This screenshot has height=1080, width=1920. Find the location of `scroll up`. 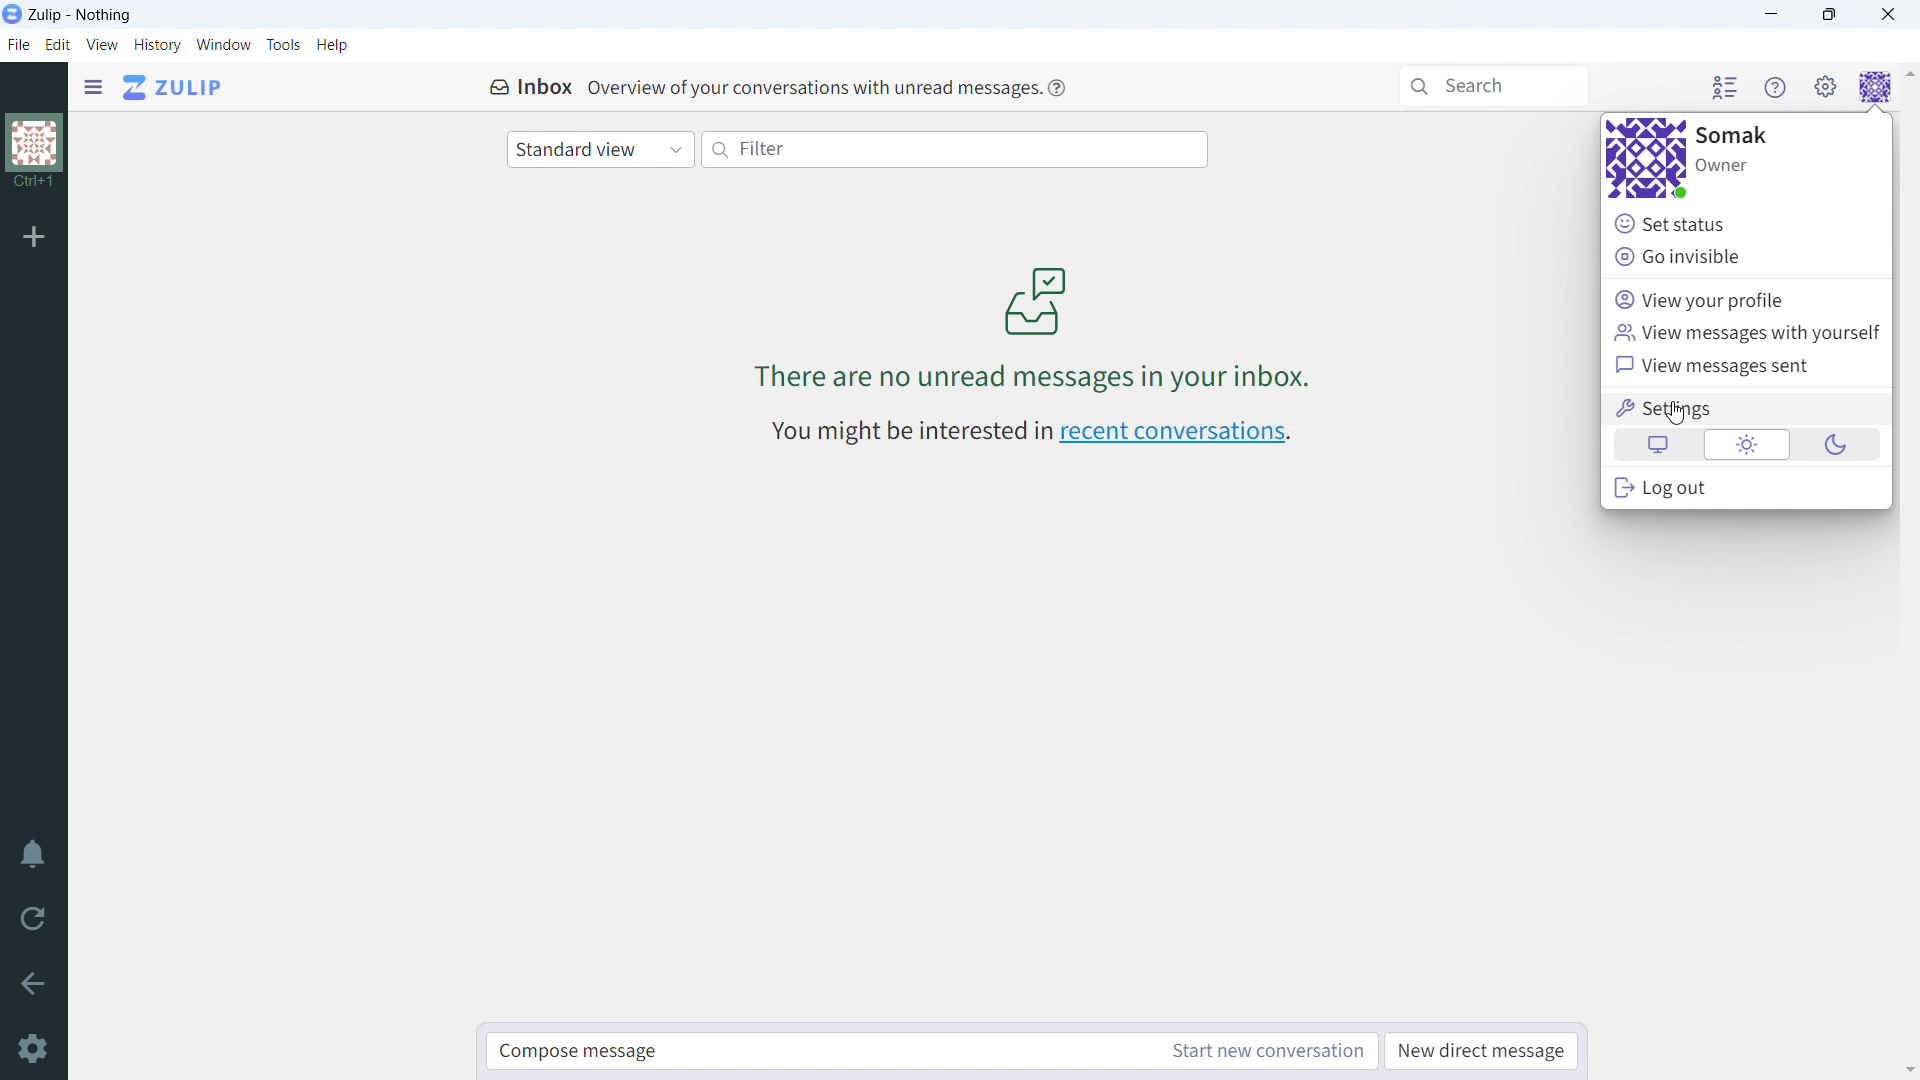

scroll up is located at coordinates (1908, 78).